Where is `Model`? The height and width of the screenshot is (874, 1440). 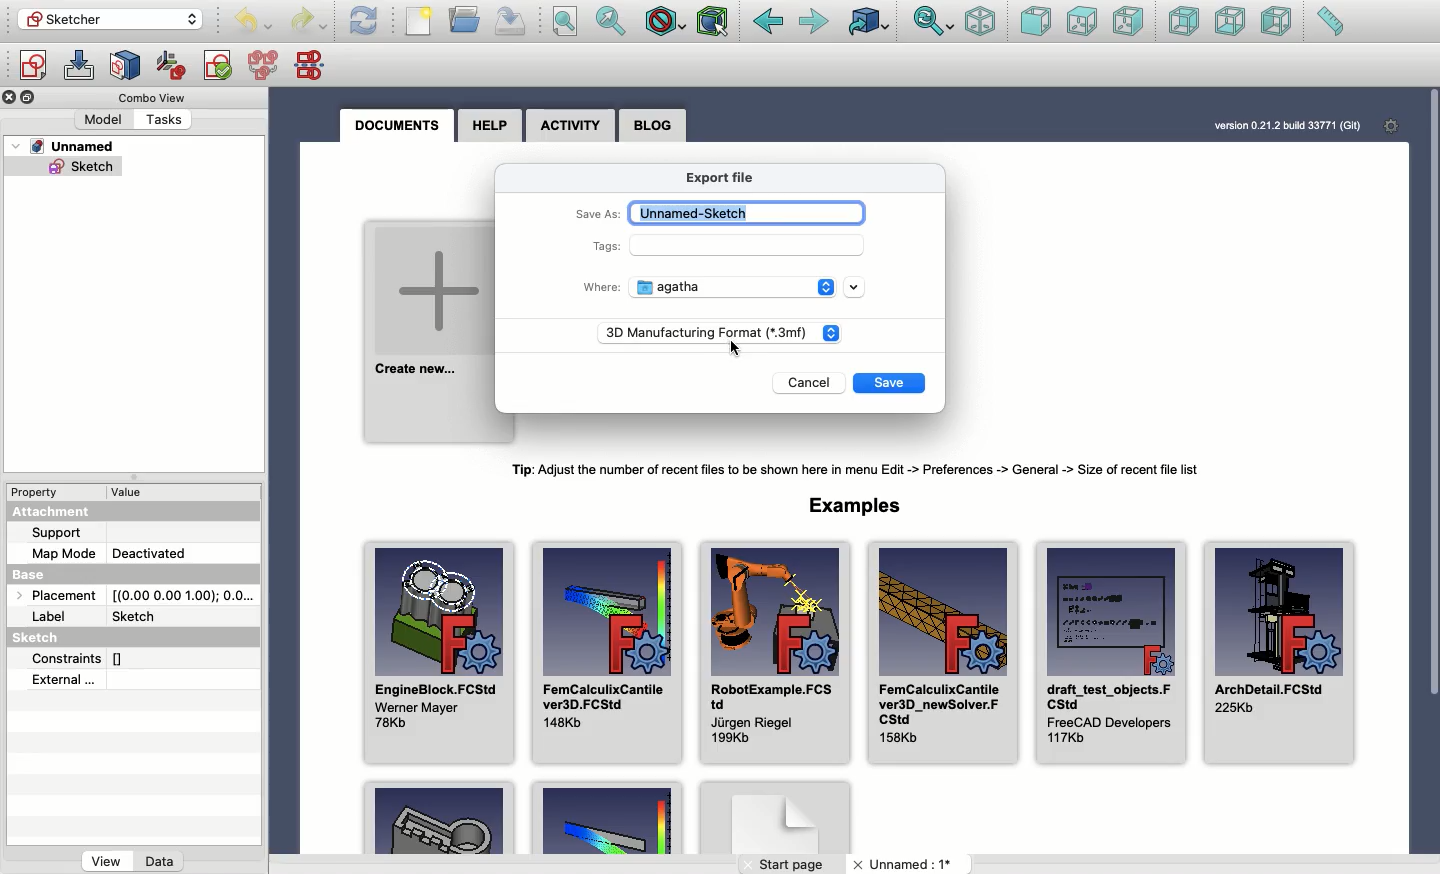 Model is located at coordinates (105, 119).